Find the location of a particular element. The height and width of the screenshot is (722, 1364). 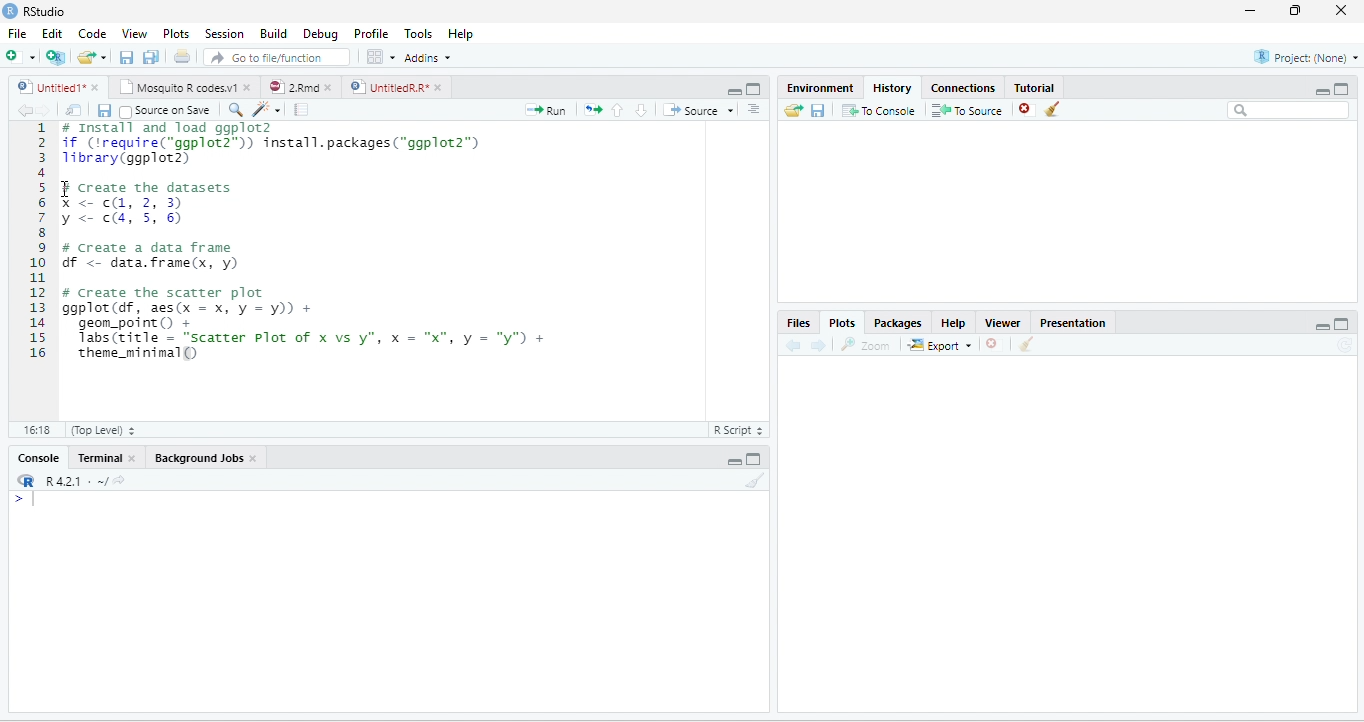

close is located at coordinates (1340, 11).